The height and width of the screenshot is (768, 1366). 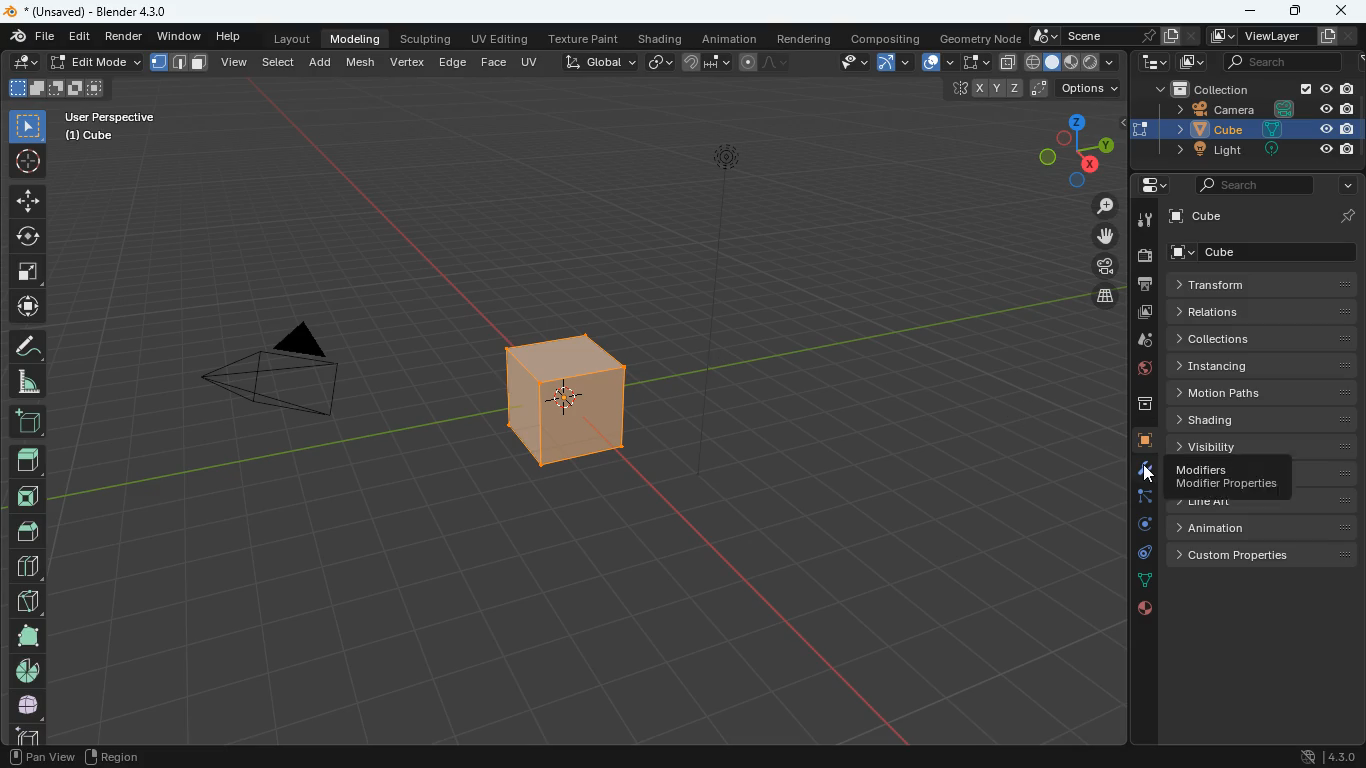 What do you see at coordinates (31, 671) in the screenshot?
I see `pie` at bounding box center [31, 671].